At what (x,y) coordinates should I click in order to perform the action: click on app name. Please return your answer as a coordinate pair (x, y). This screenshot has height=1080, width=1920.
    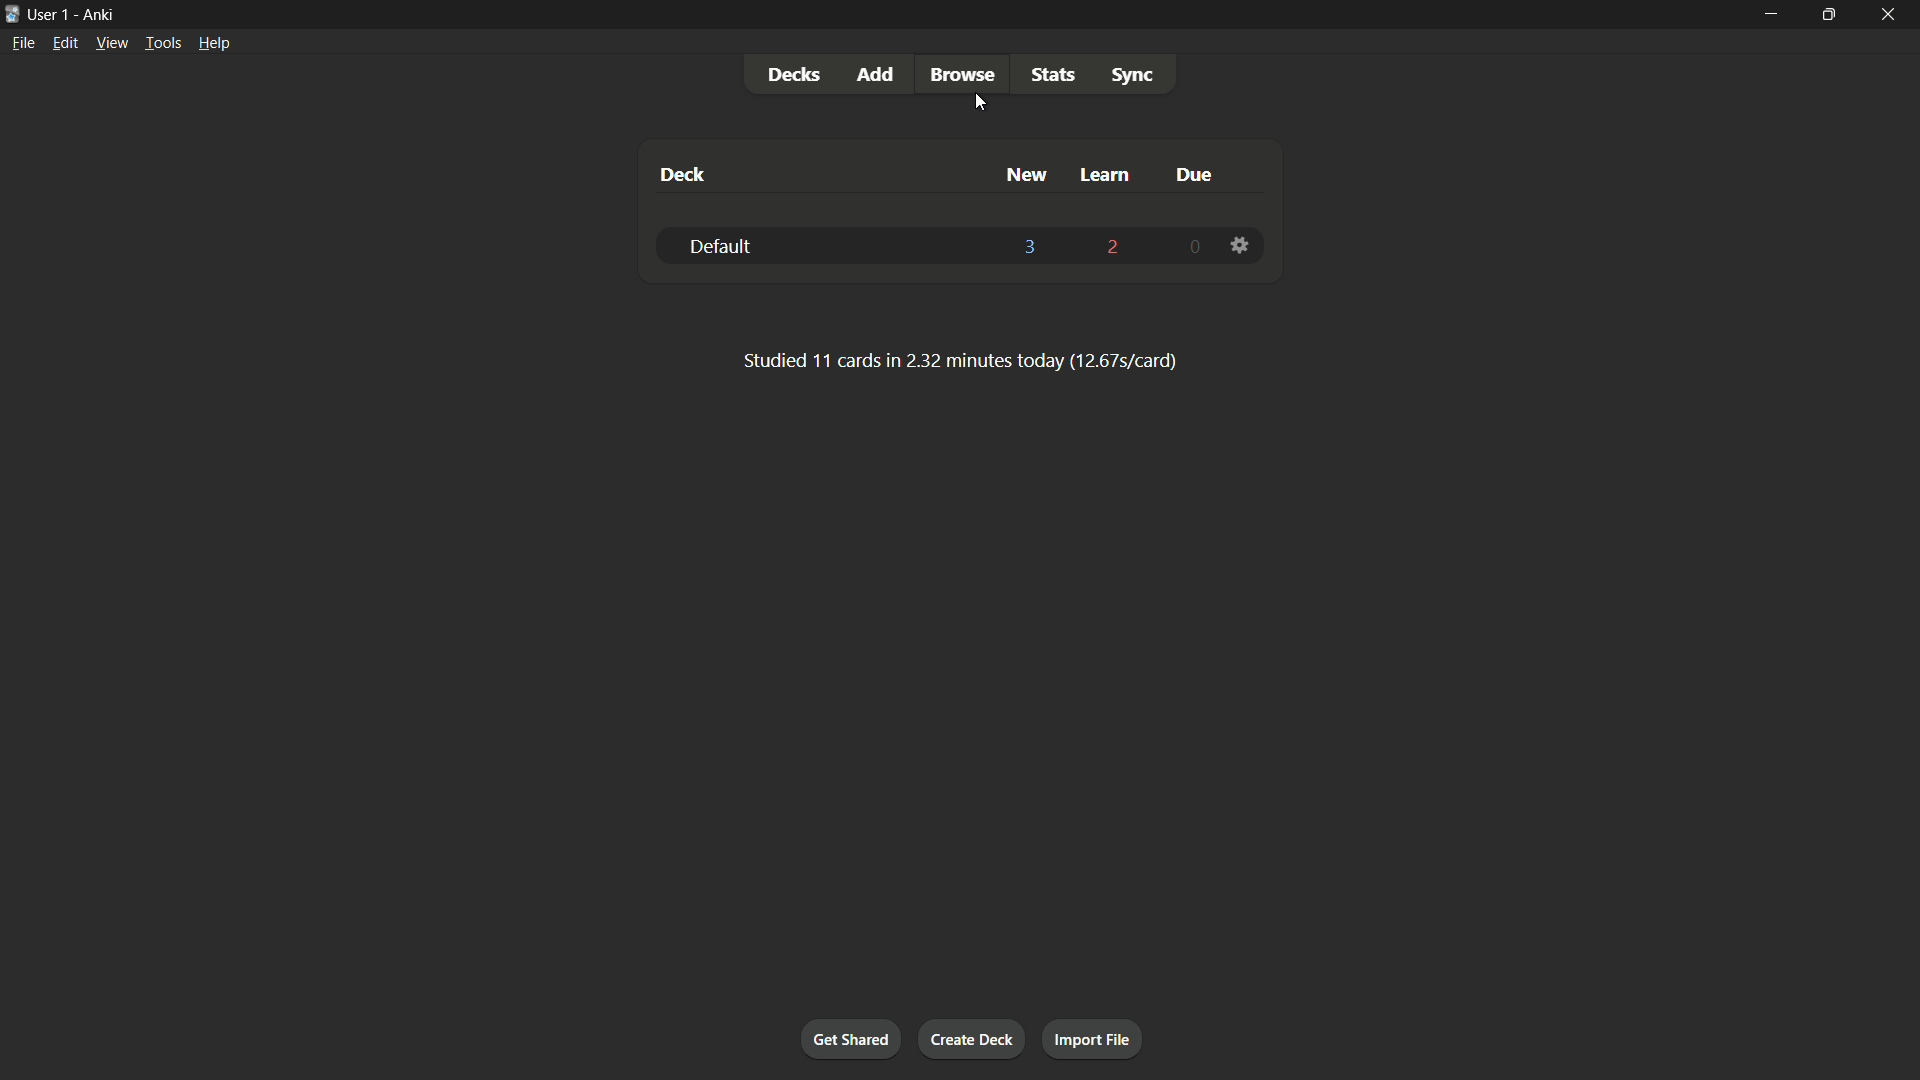
    Looking at the image, I should click on (103, 15).